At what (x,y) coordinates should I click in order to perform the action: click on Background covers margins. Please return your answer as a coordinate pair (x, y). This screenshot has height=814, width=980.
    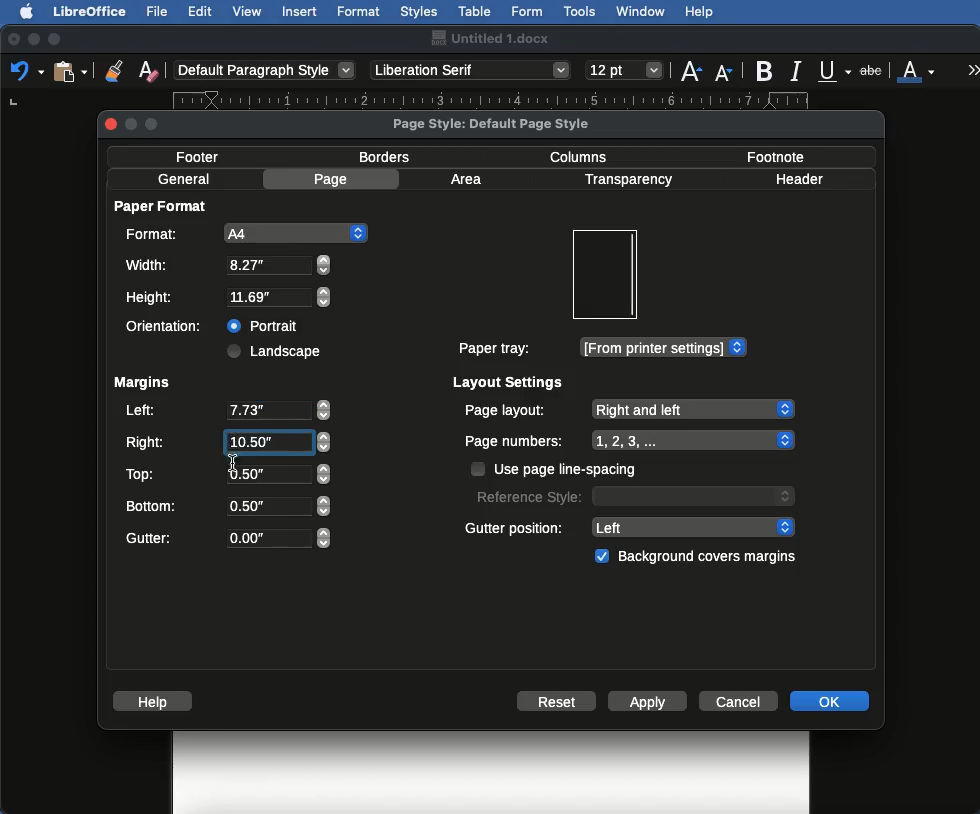
    Looking at the image, I should click on (699, 557).